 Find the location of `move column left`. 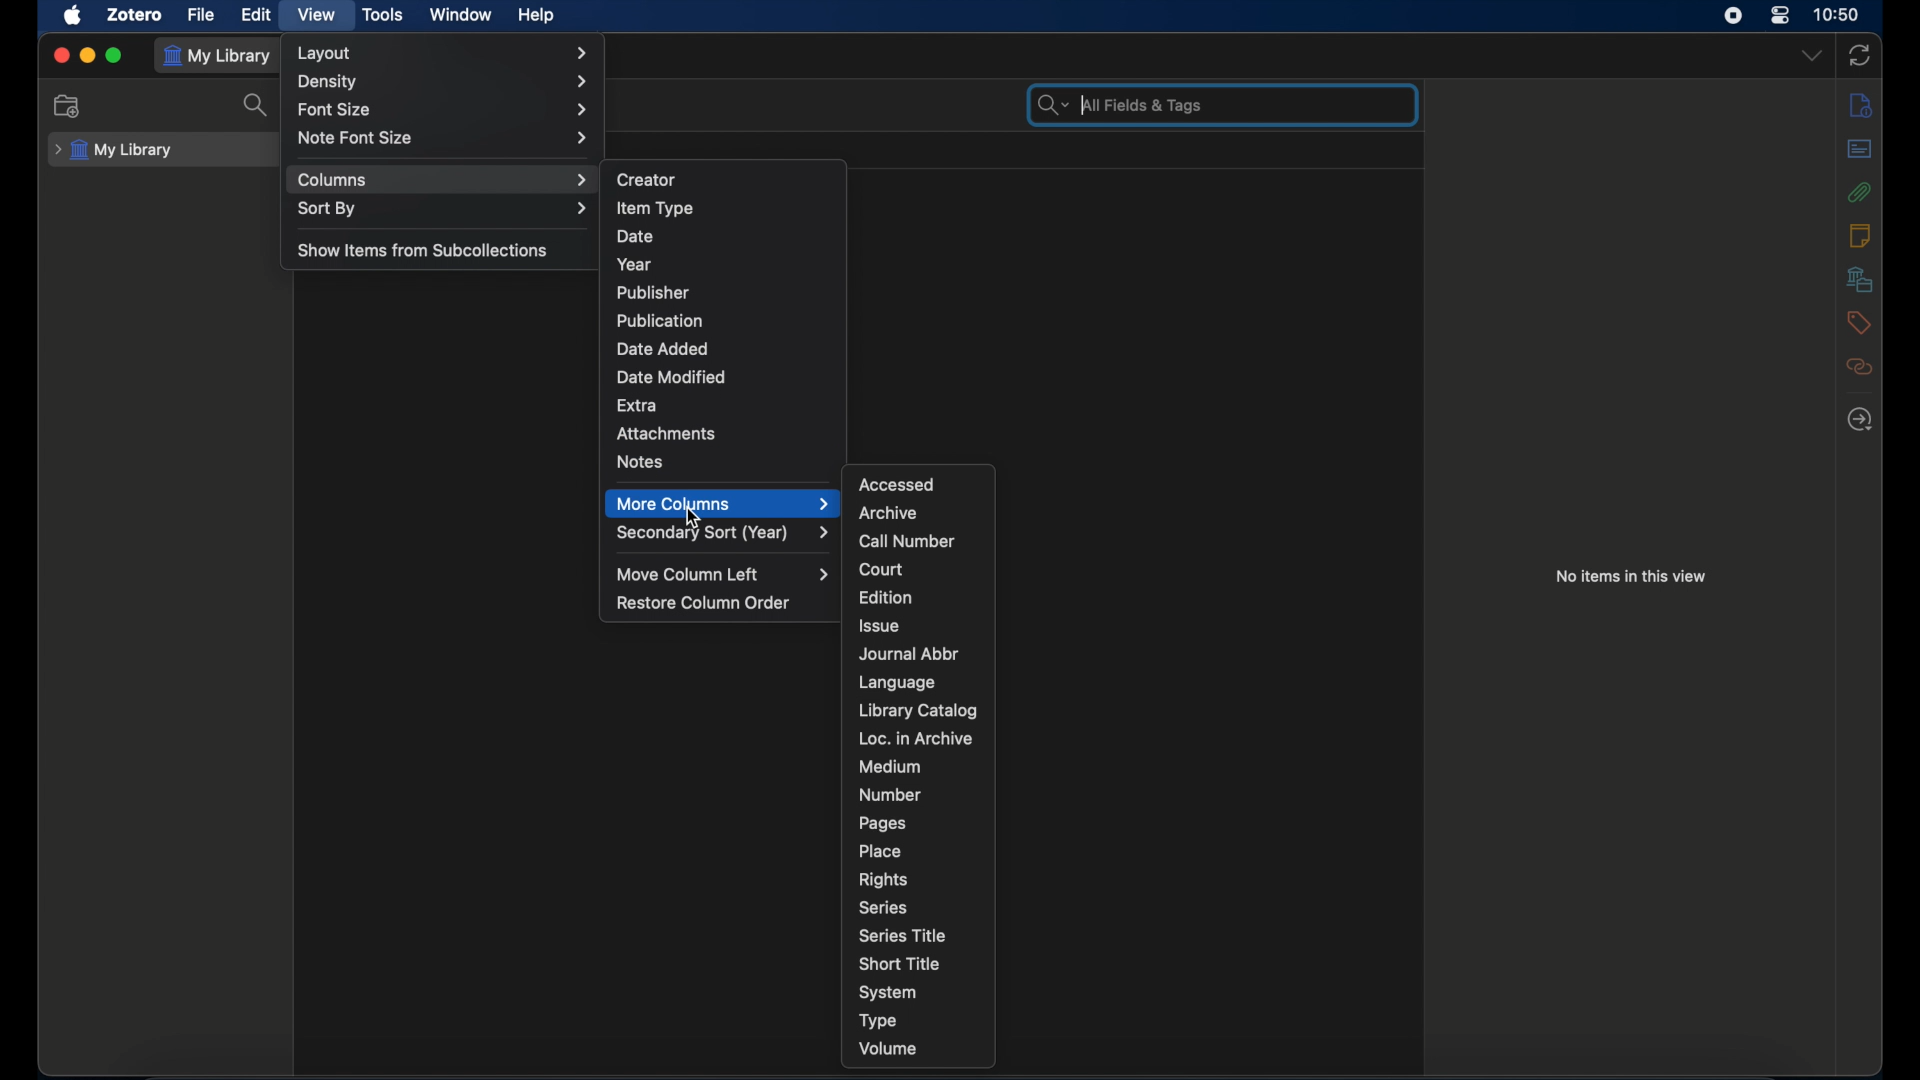

move column left is located at coordinates (722, 575).